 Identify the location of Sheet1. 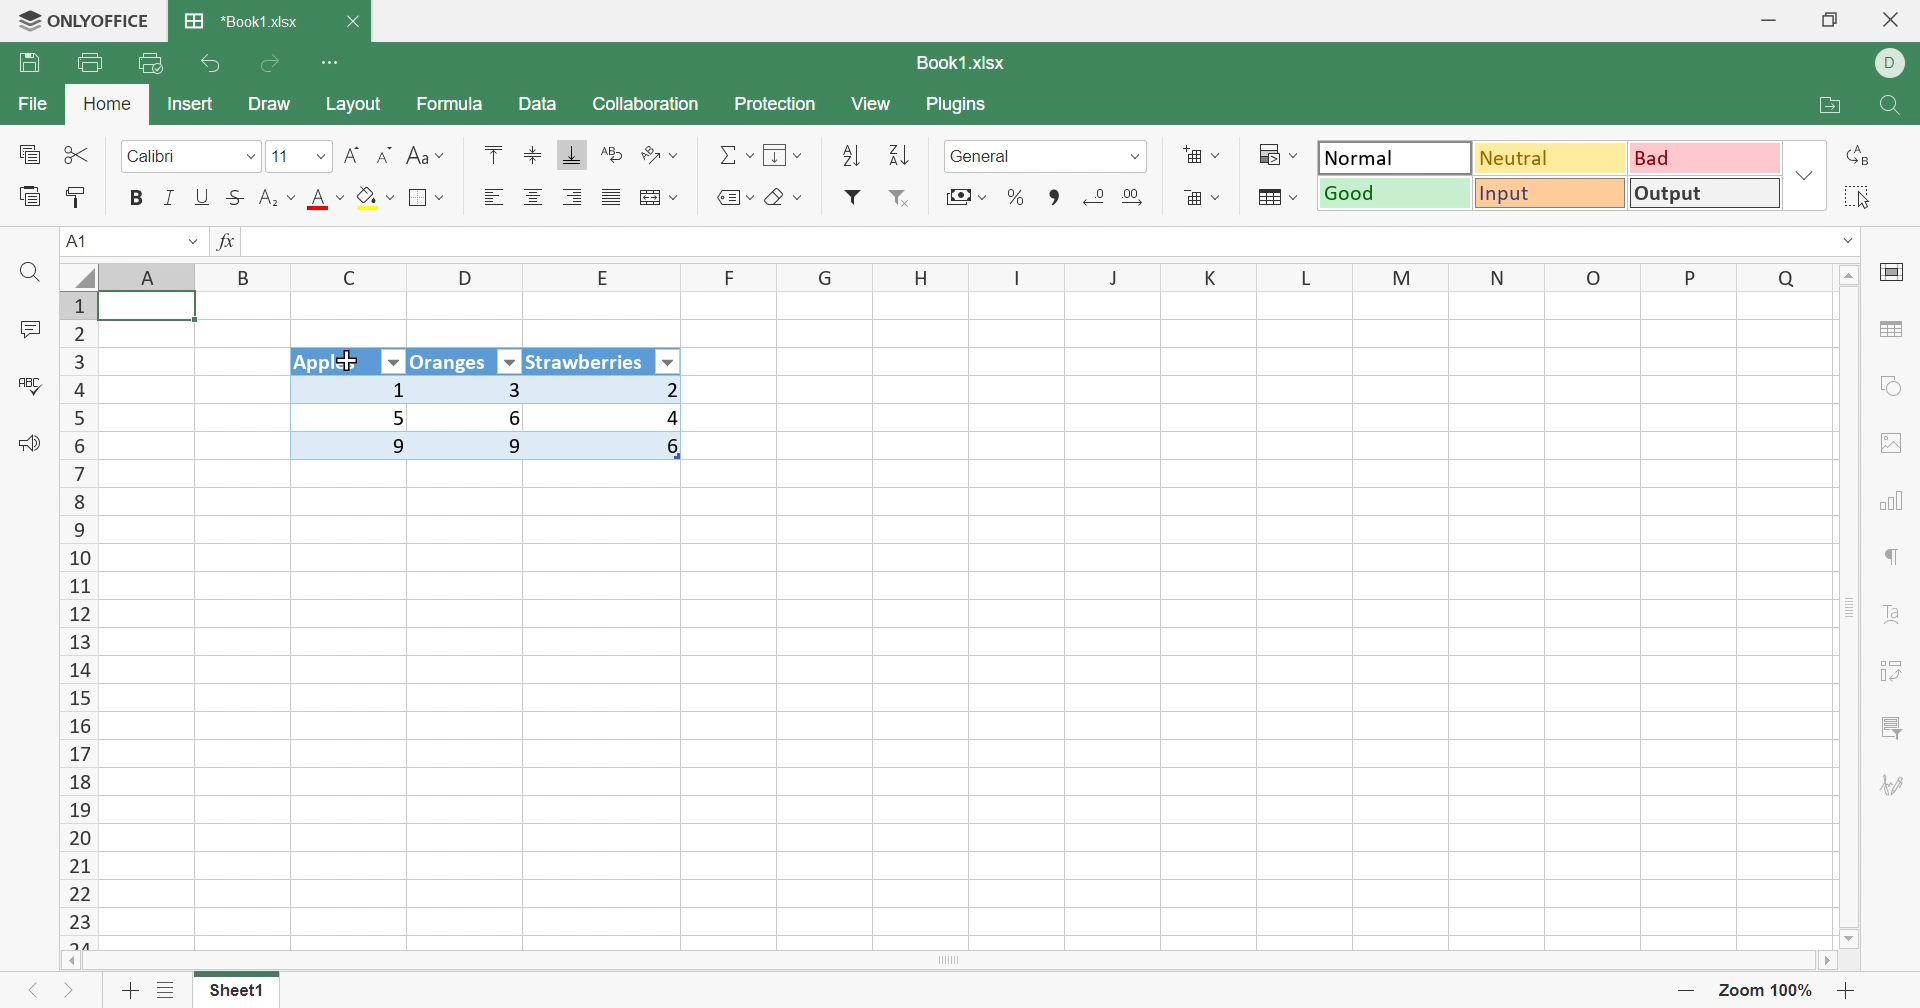
(236, 995).